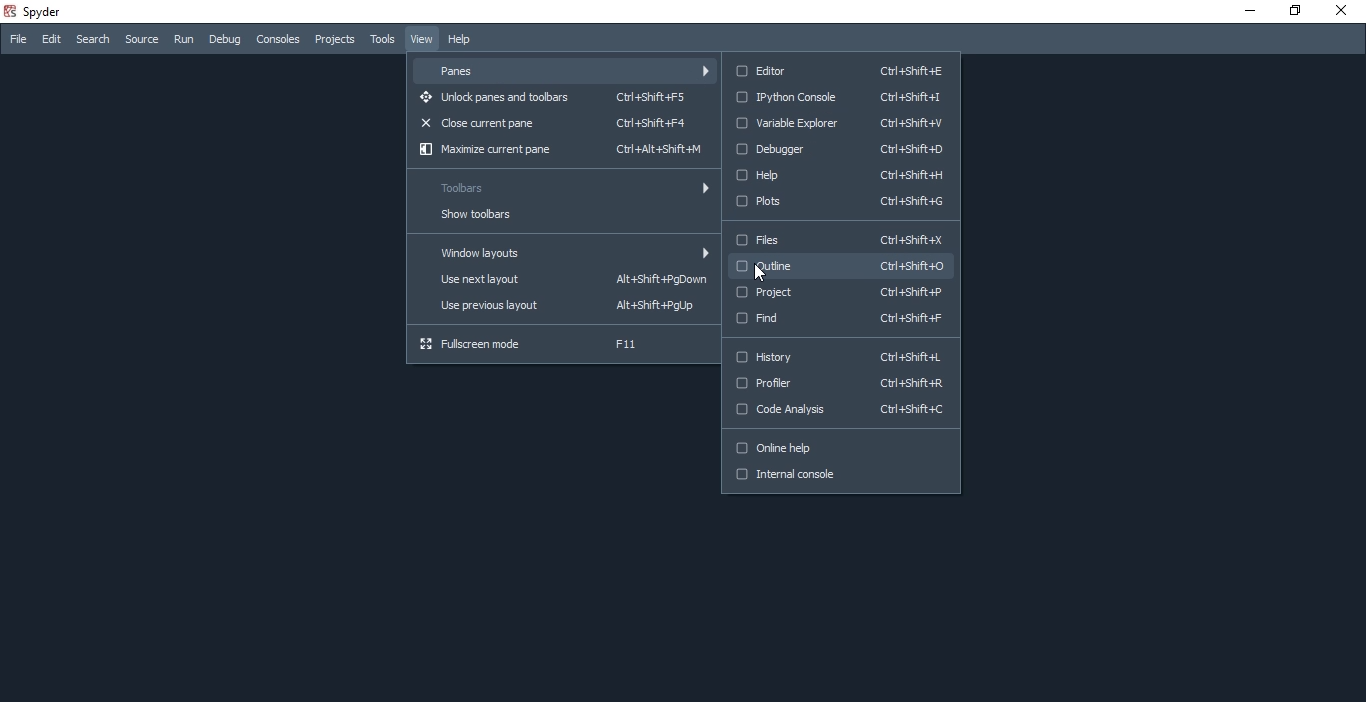 This screenshot has width=1366, height=702. What do you see at coordinates (840, 357) in the screenshot?
I see `History` at bounding box center [840, 357].